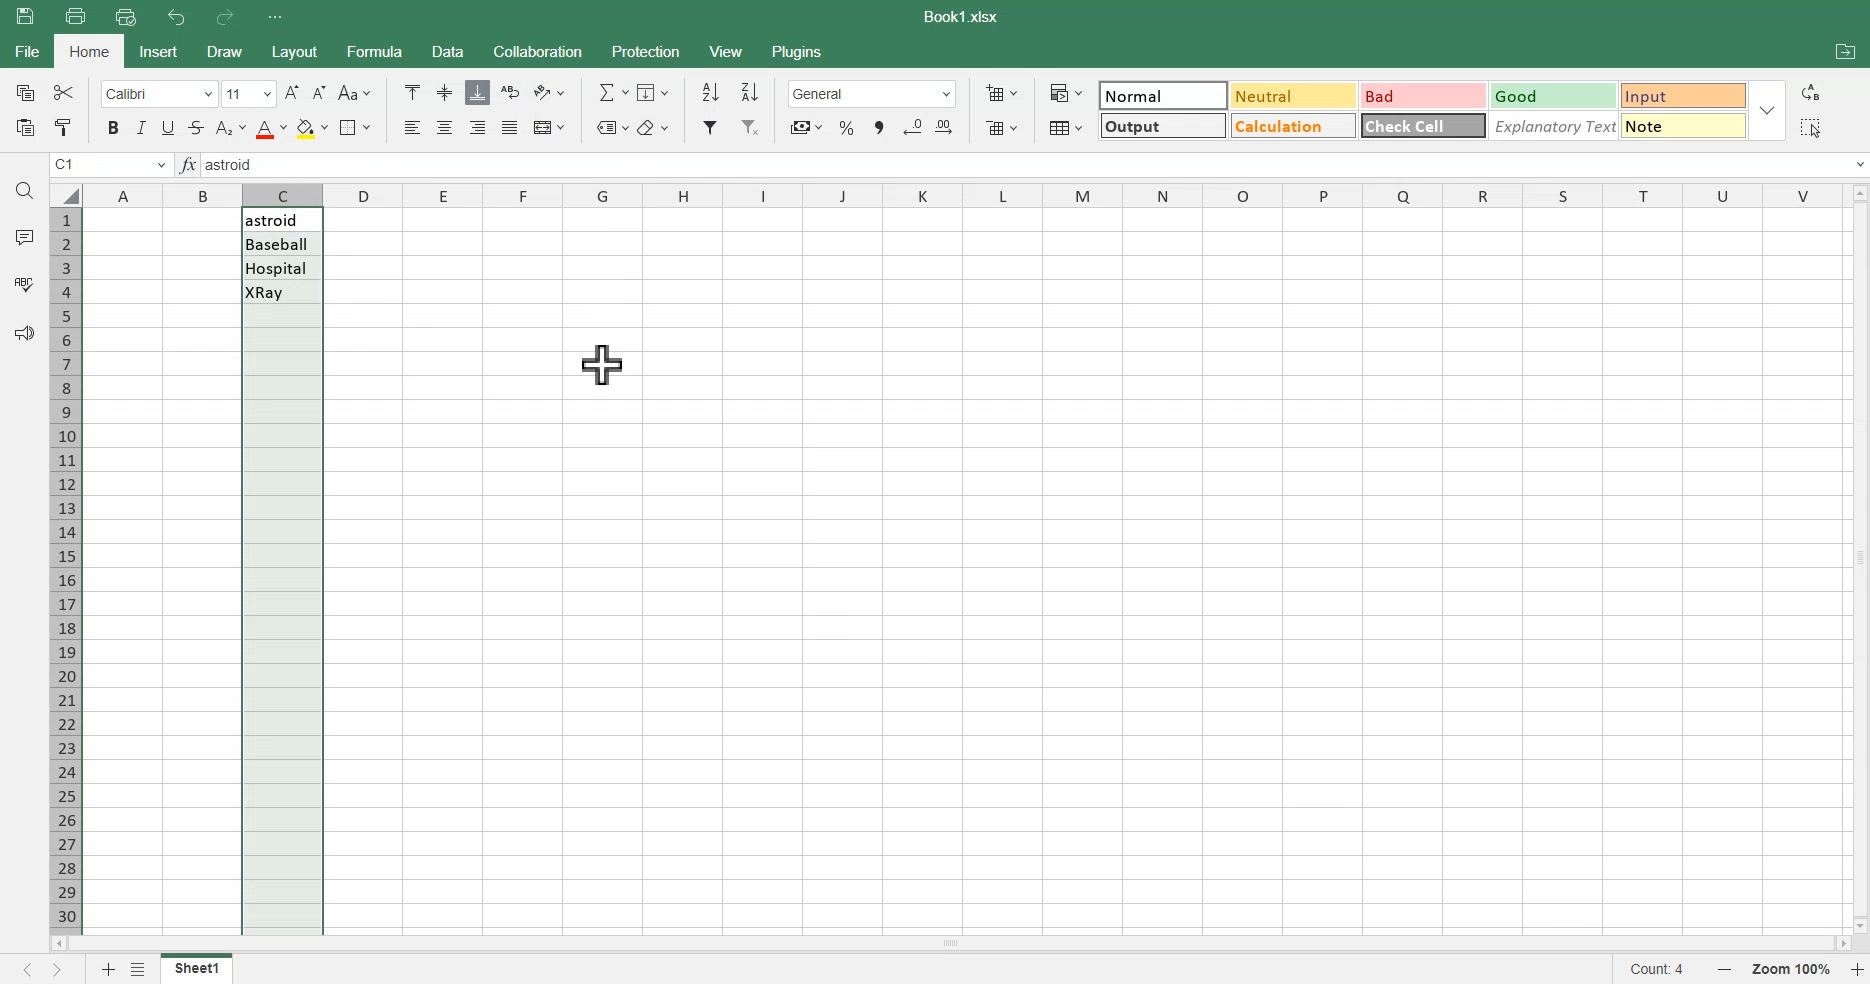 This screenshot has height=984, width=1870. Describe the element at coordinates (479, 127) in the screenshot. I see `Align Right` at that location.